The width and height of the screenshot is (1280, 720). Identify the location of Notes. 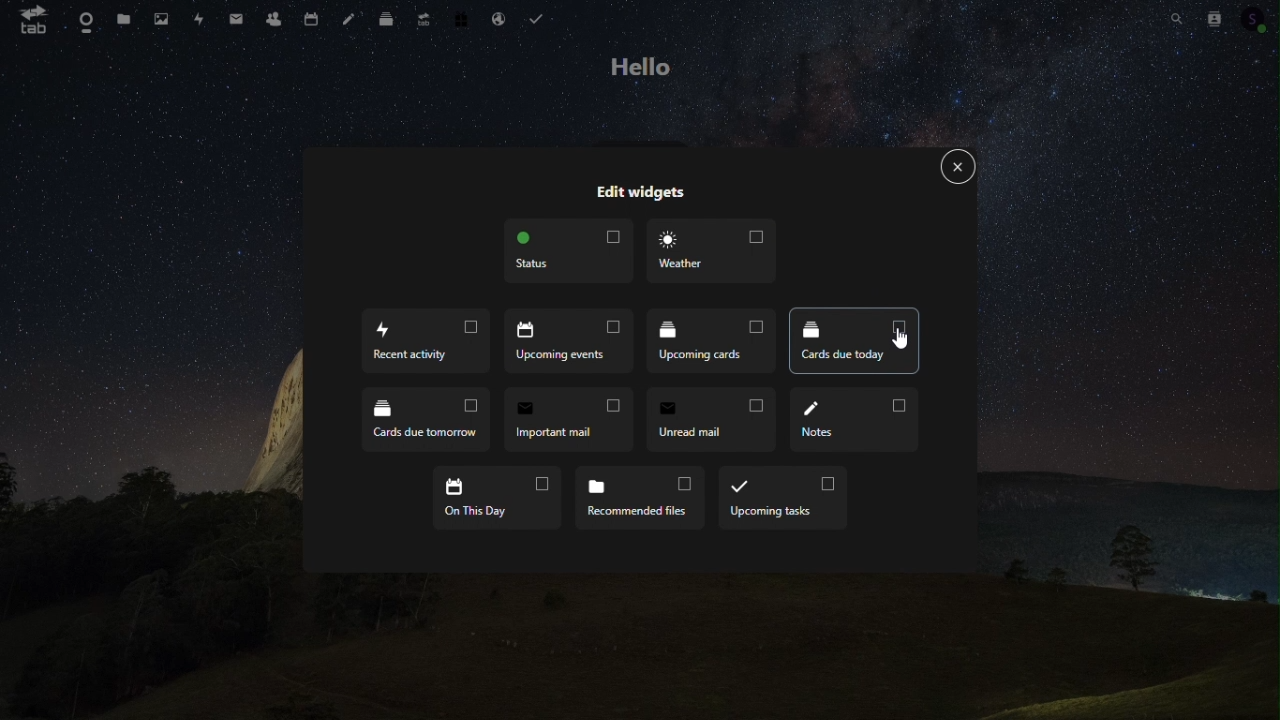
(352, 18).